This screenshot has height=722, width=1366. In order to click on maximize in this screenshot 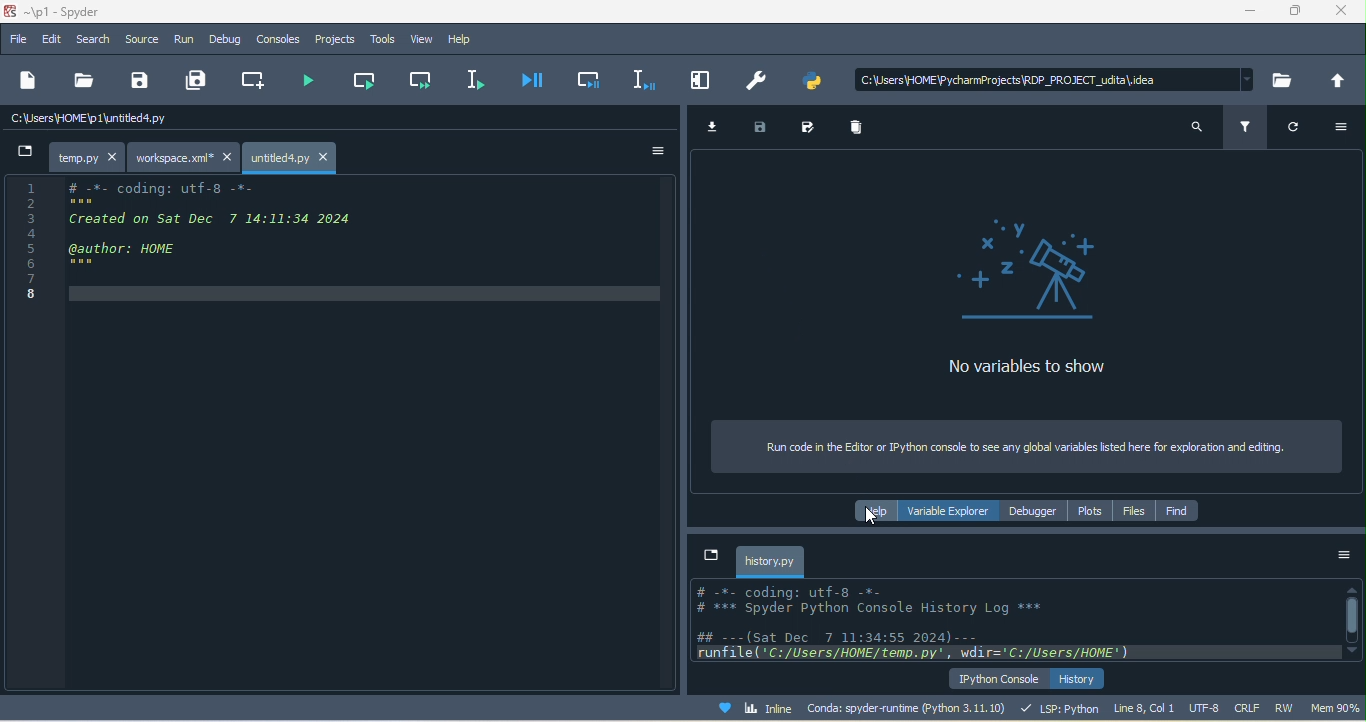, I will do `click(1299, 11)`.